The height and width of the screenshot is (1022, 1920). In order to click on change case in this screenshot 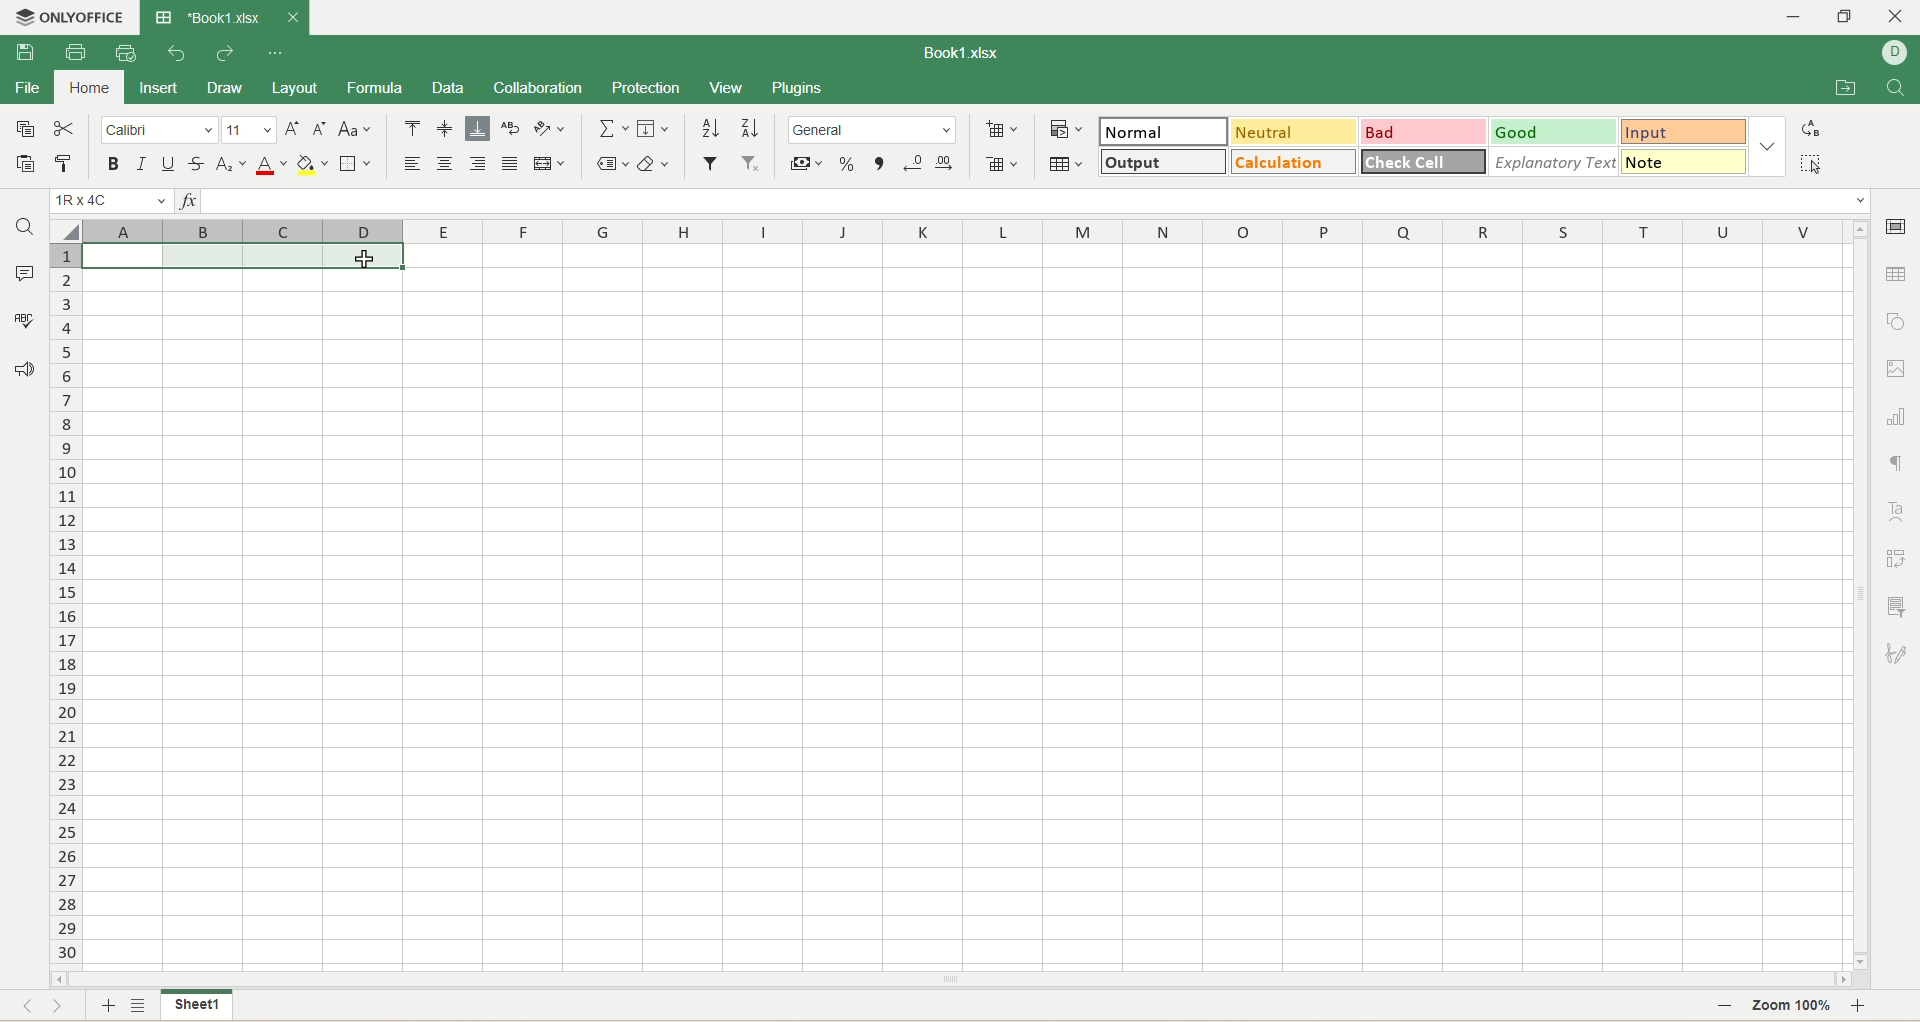, I will do `click(355, 129)`.